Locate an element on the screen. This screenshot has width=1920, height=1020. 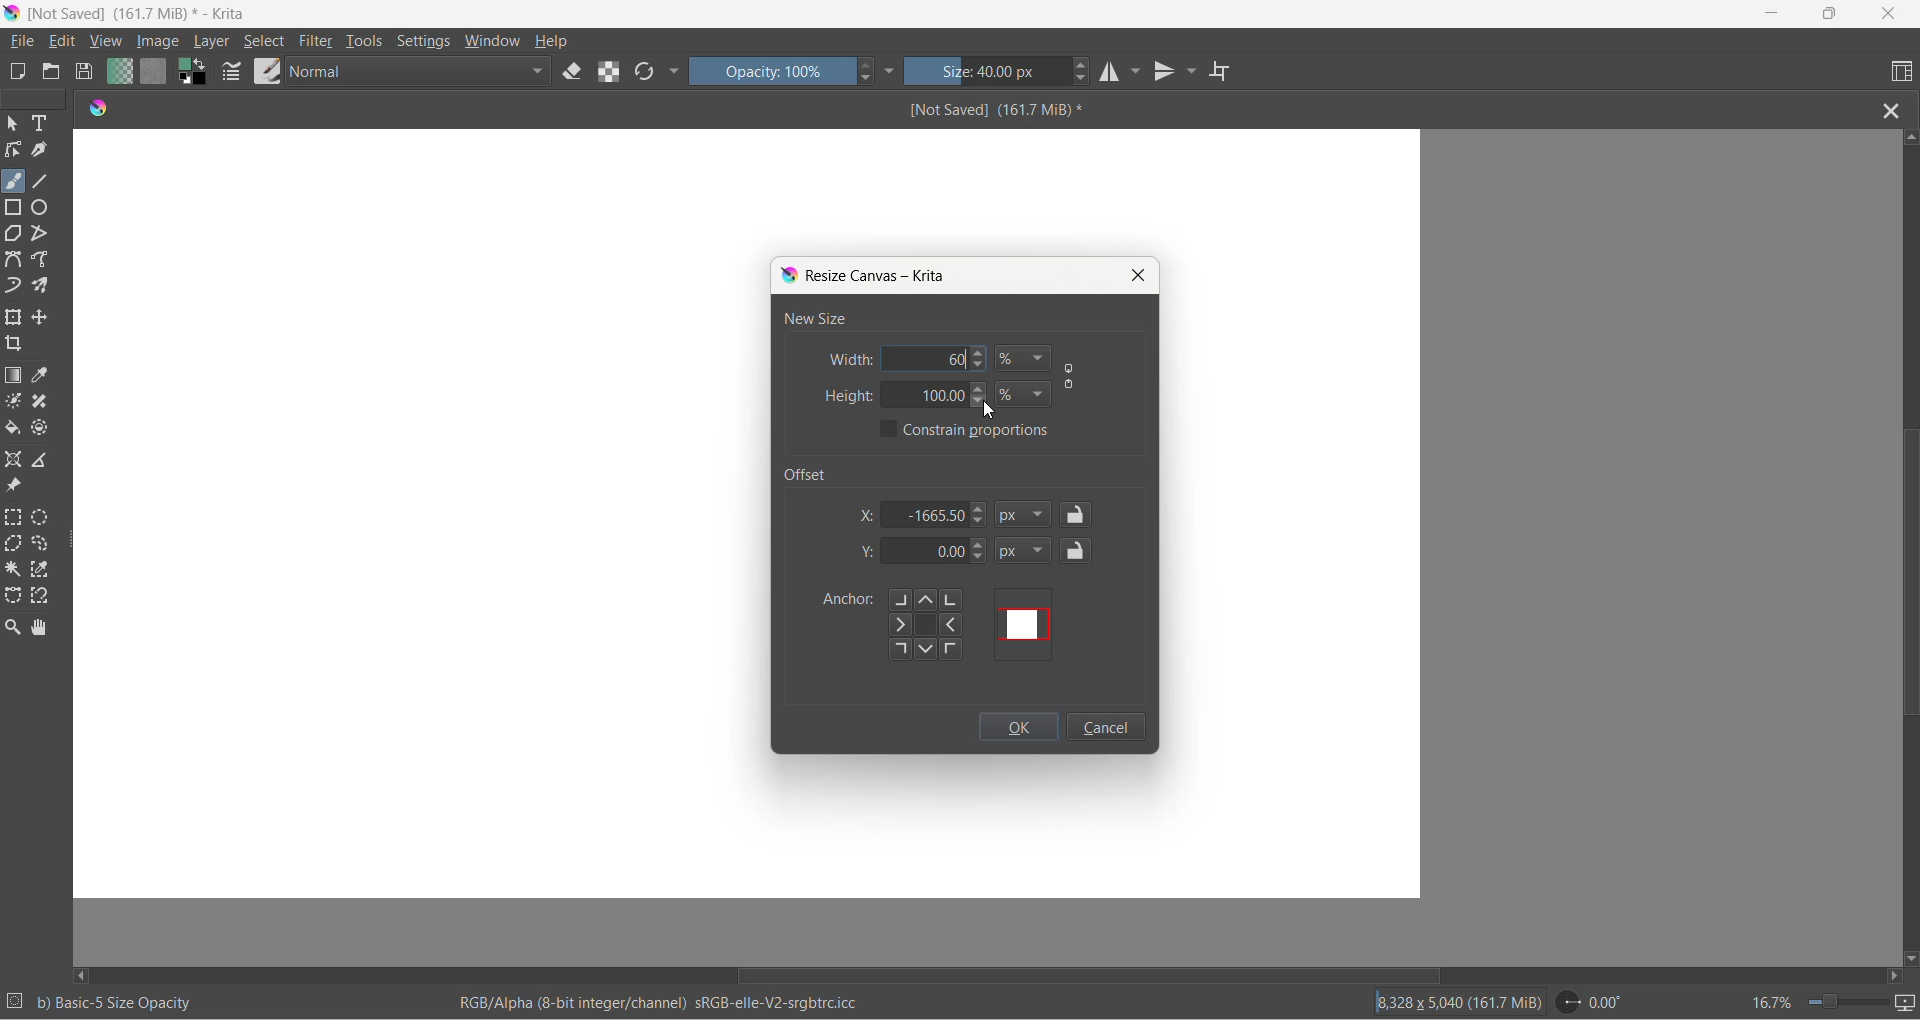
rotation is located at coordinates (1597, 1002).